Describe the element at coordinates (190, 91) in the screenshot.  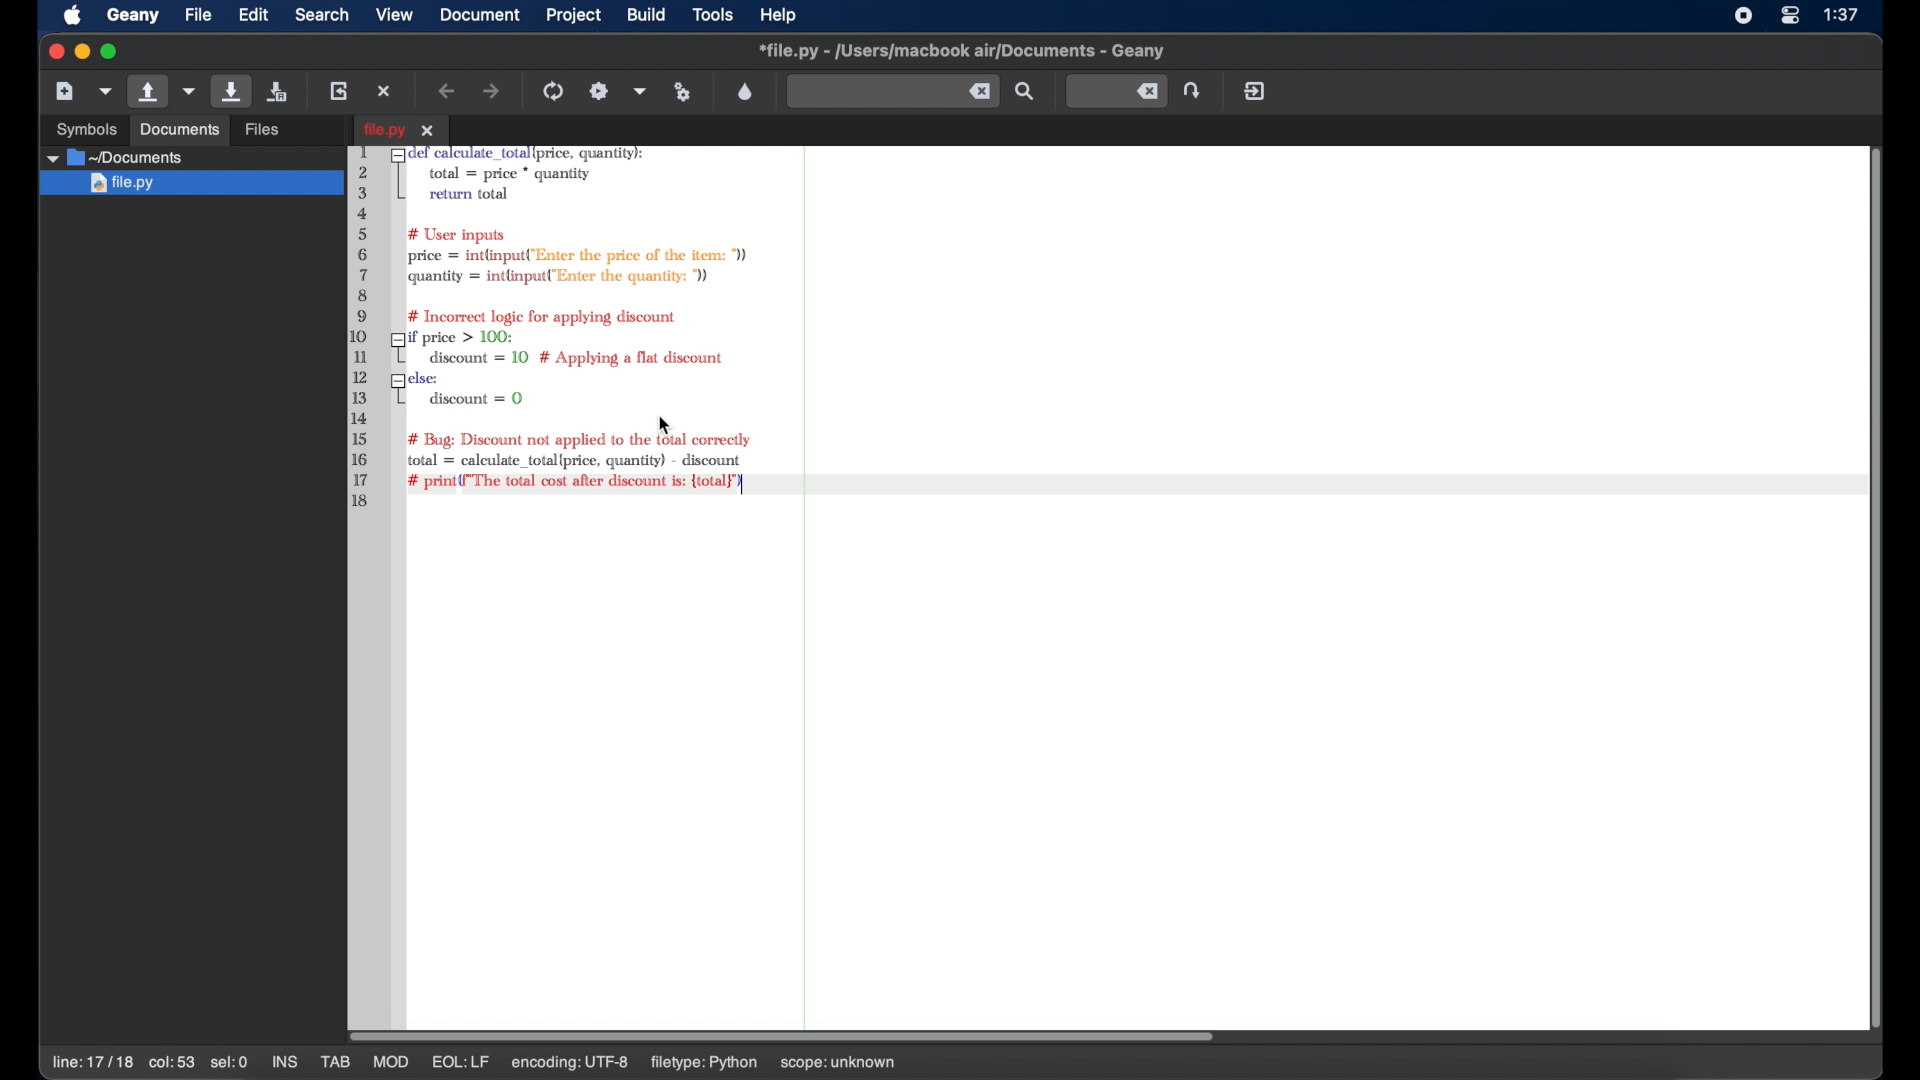
I see `open a recent file` at that location.